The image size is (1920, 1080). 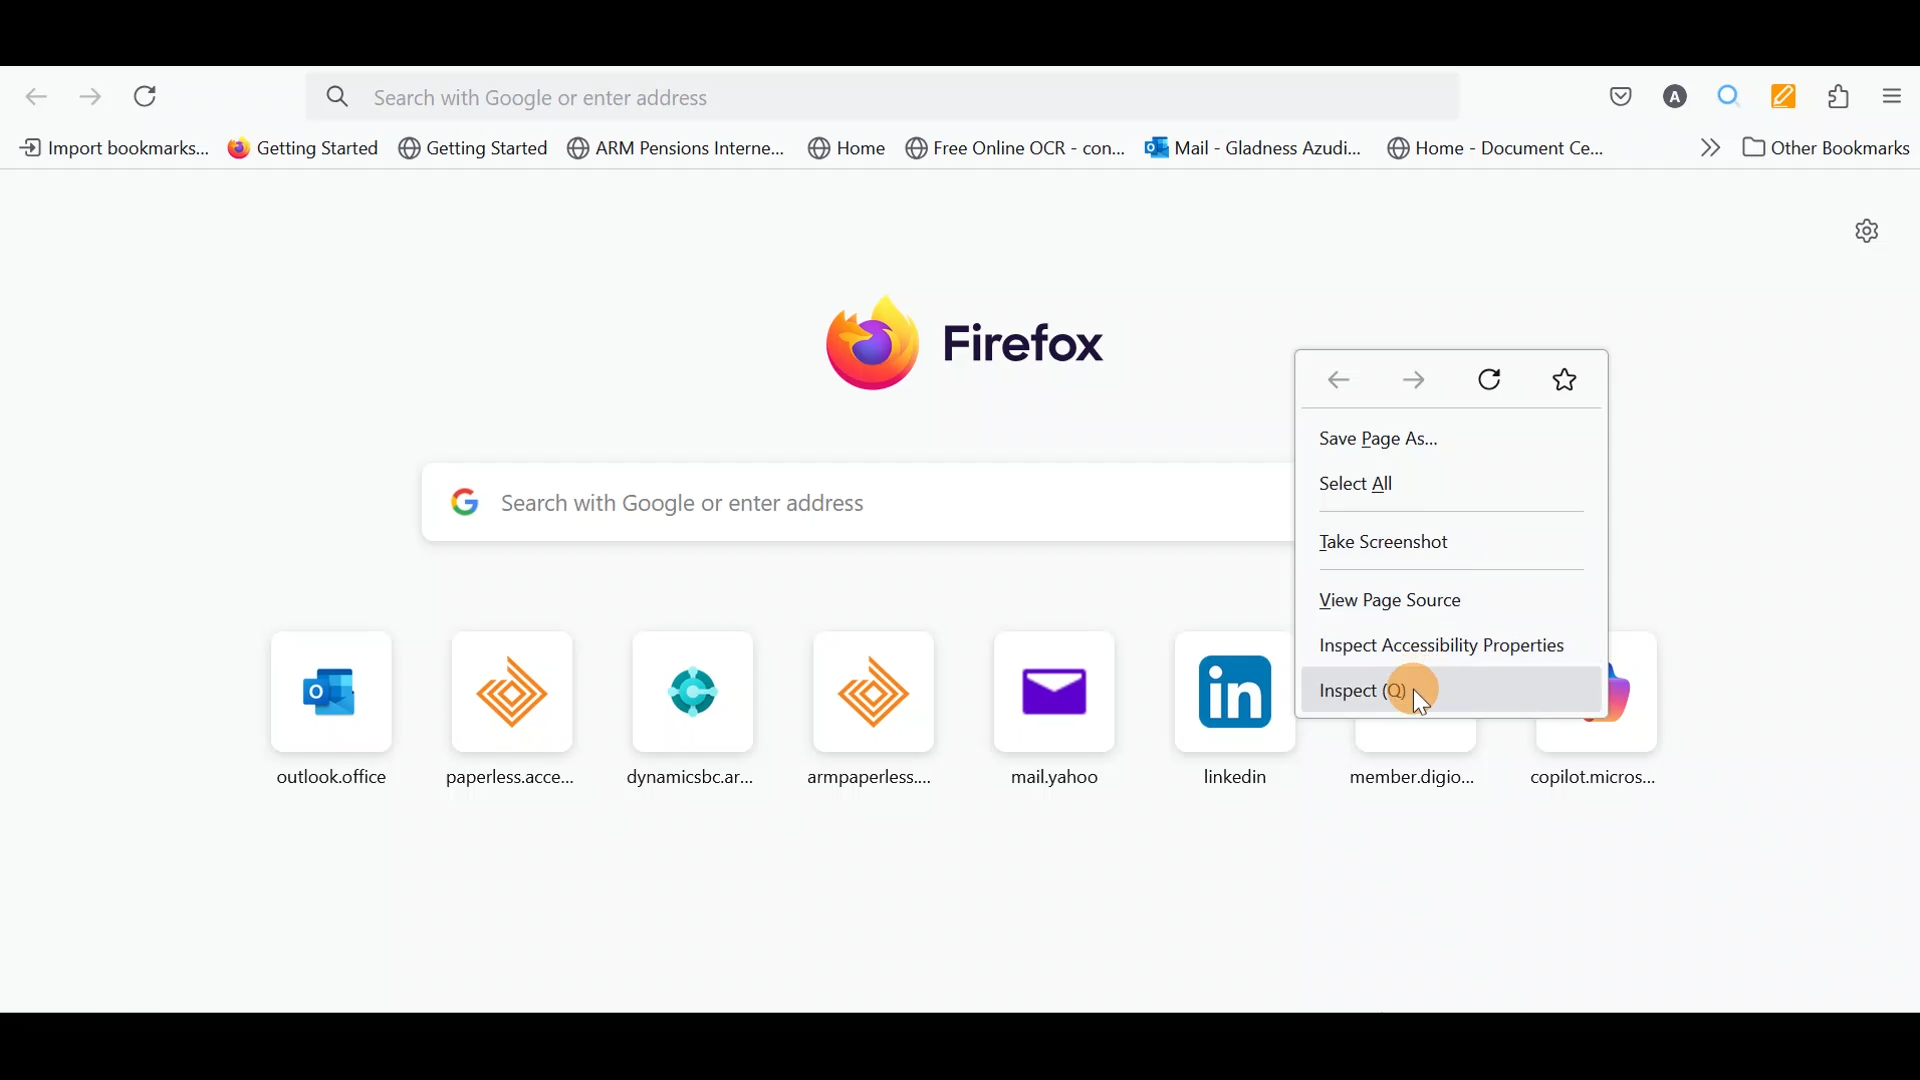 What do you see at coordinates (1018, 150) in the screenshot?
I see `Bookmark 6` at bounding box center [1018, 150].